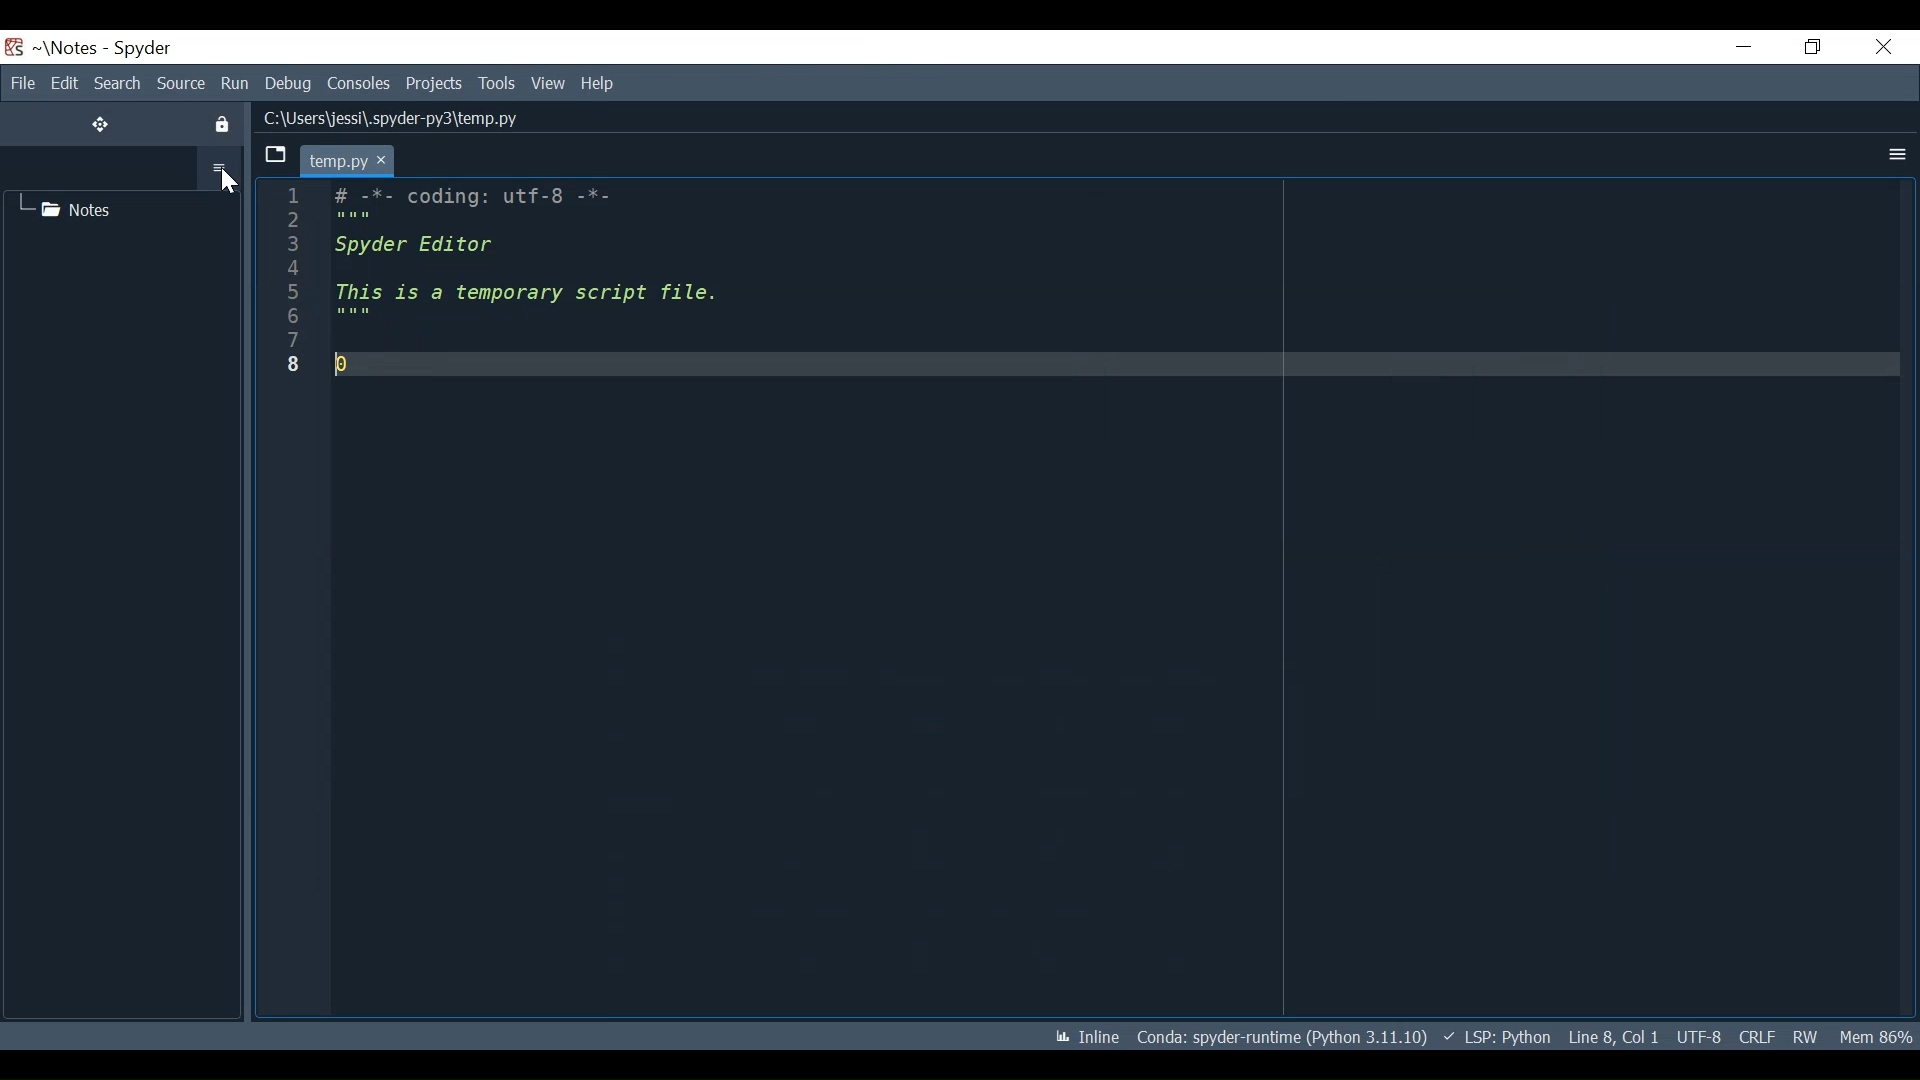 Image resolution: width=1920 pixels, height=1080 pixels. Describe the element at coordinates (19, 83) in the screenshot. I see `File` at that location.